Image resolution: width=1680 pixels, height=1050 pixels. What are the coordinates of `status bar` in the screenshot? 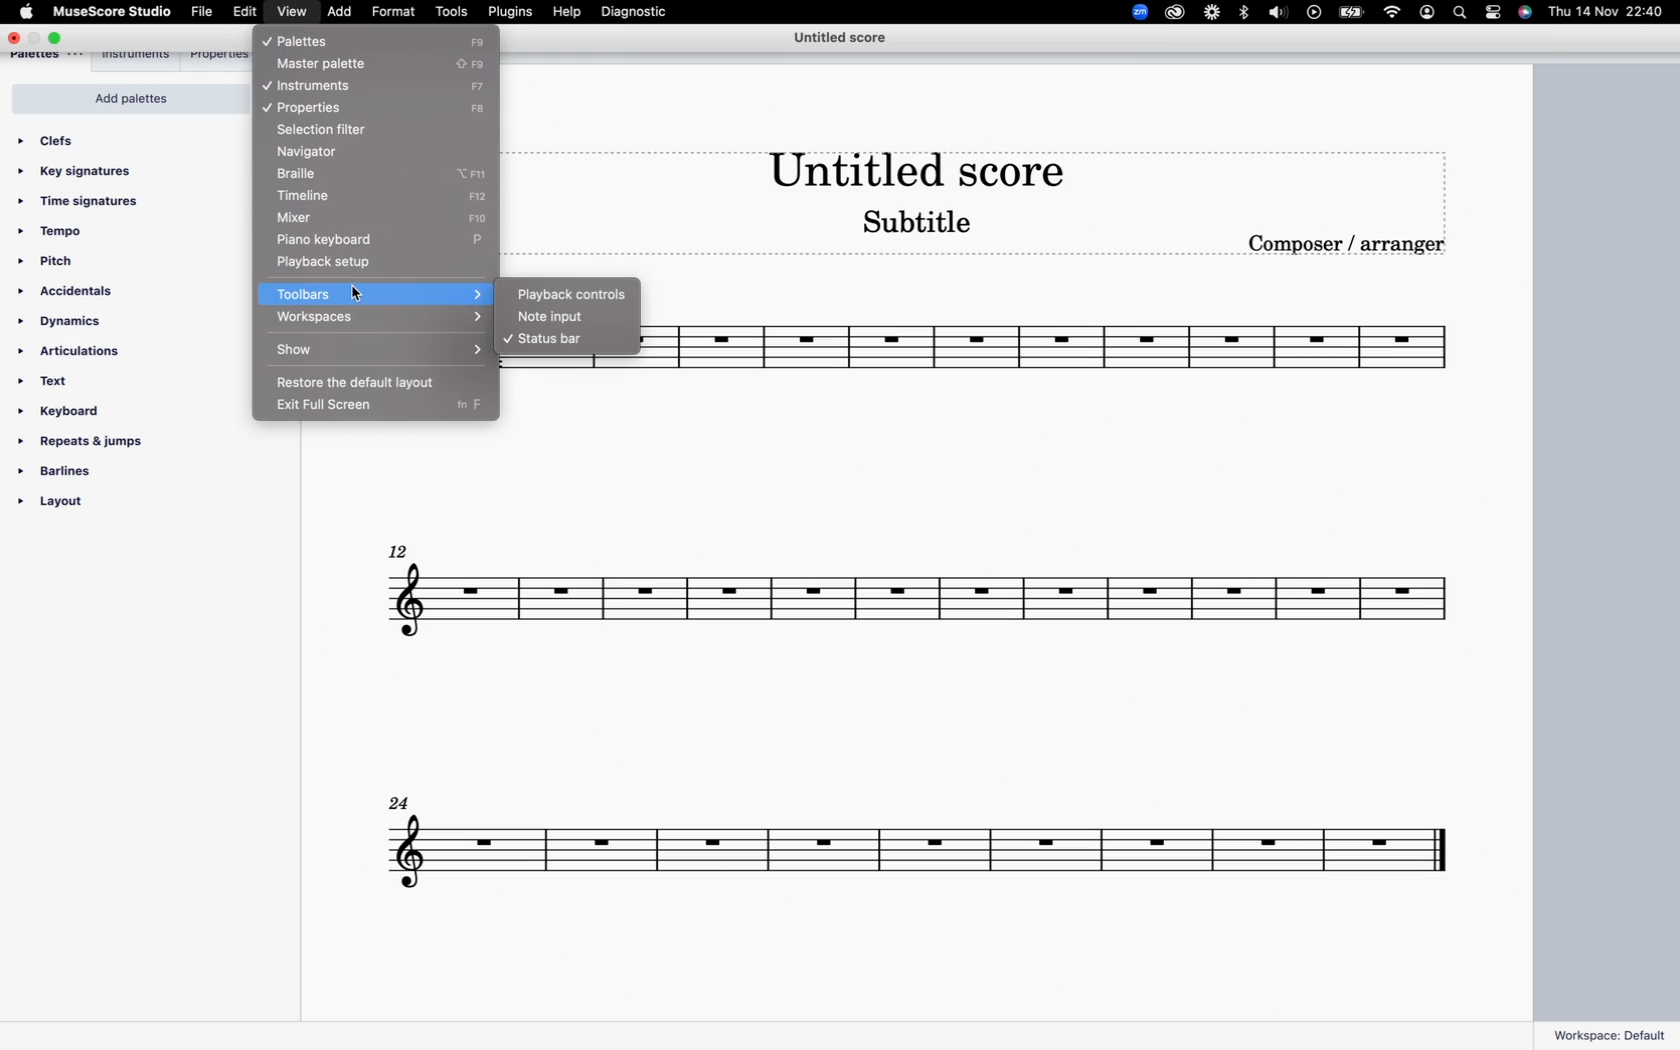 It's located at (566, 342).